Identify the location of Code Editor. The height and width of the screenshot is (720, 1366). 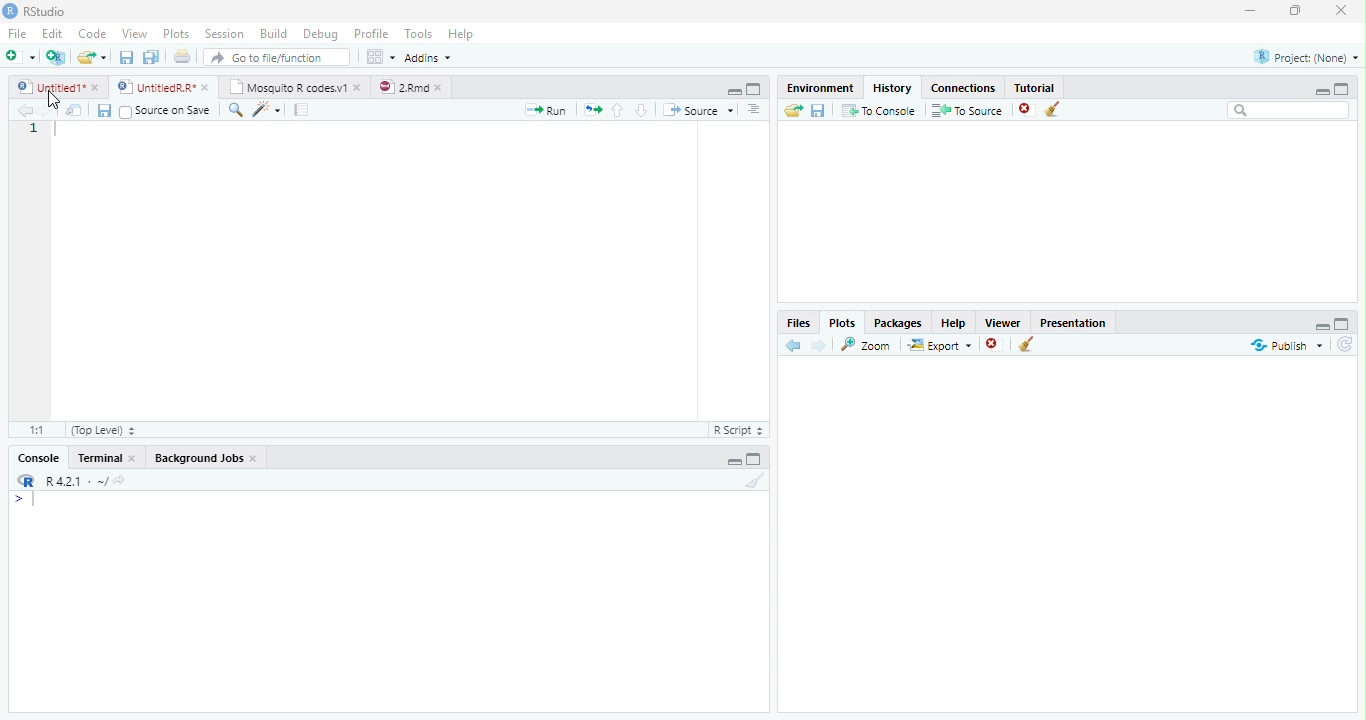
(374, 271).